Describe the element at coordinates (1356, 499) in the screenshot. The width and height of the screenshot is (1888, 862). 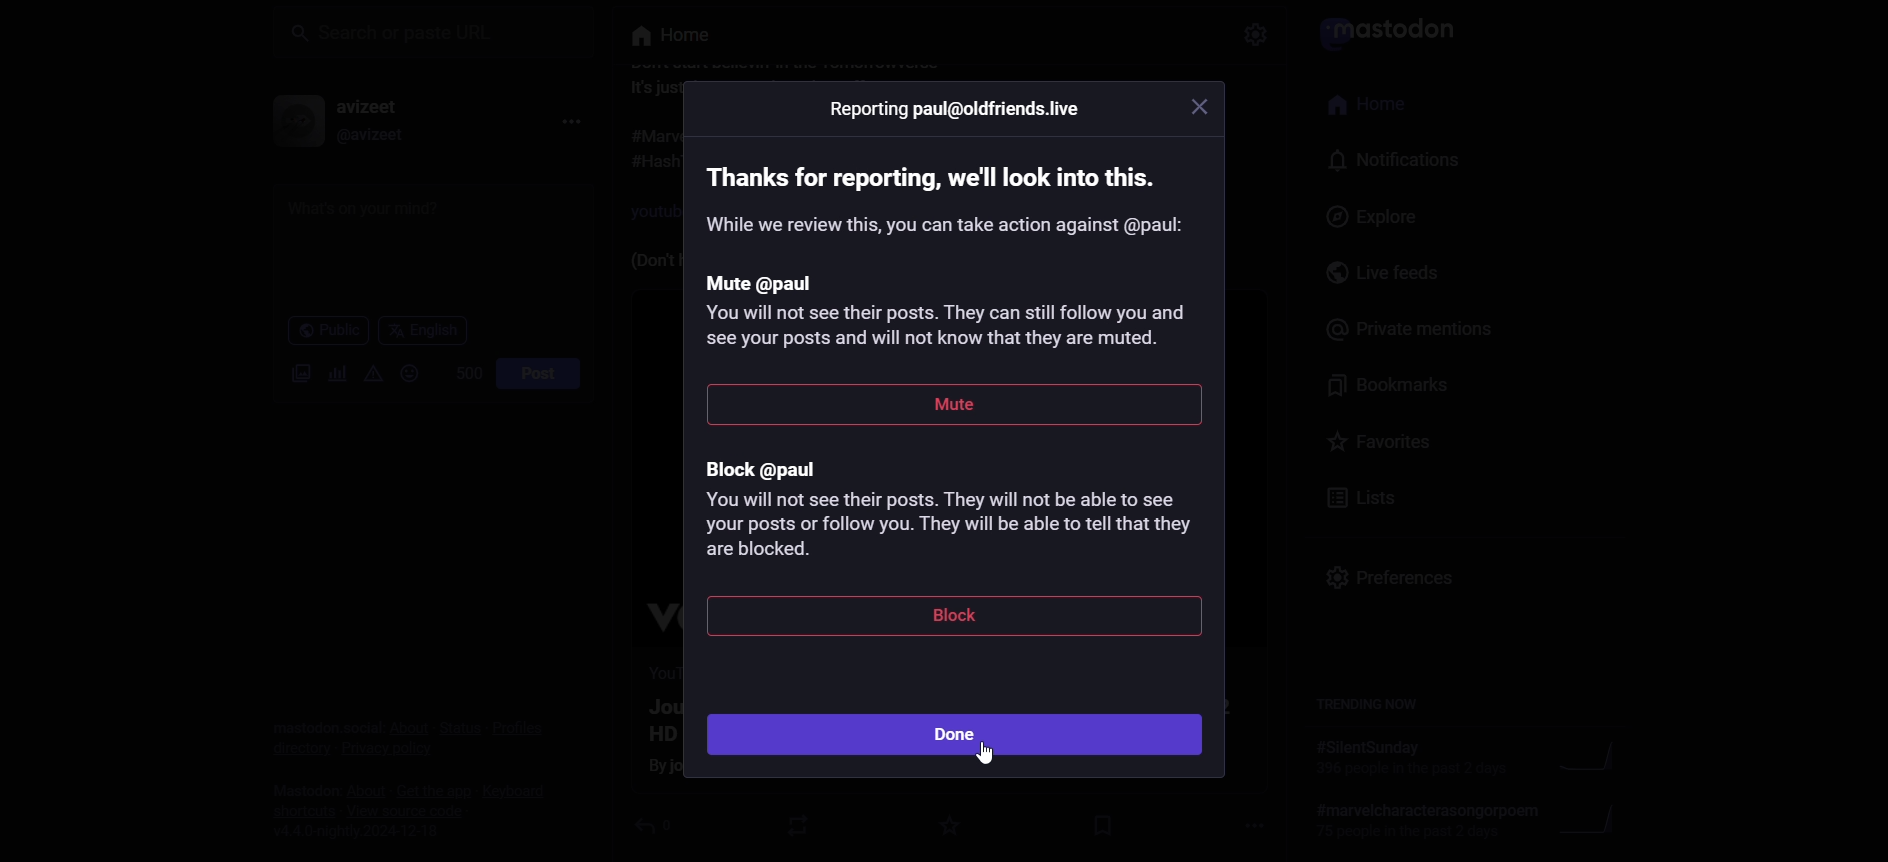
I see `lists` at that location.